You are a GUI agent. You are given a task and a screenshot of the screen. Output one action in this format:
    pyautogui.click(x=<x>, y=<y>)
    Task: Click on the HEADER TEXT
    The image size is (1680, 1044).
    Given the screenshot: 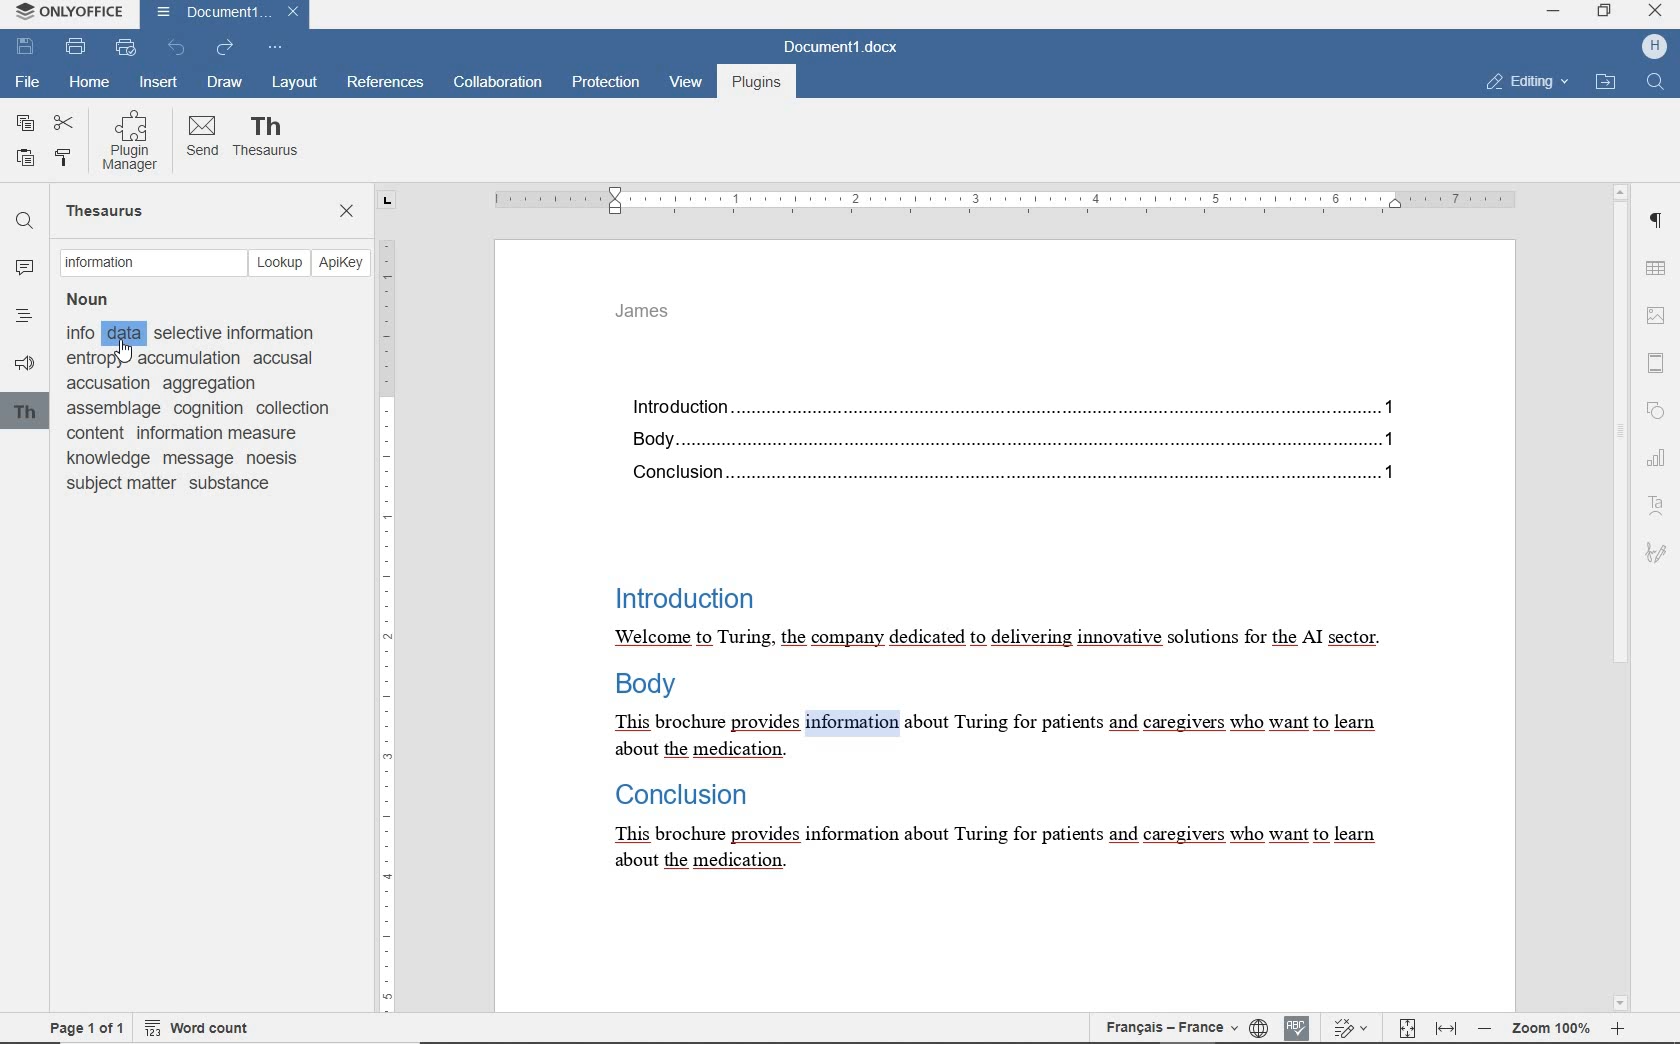 What is the action you would take?
    pyautogui.click(x=641, y=312)
    